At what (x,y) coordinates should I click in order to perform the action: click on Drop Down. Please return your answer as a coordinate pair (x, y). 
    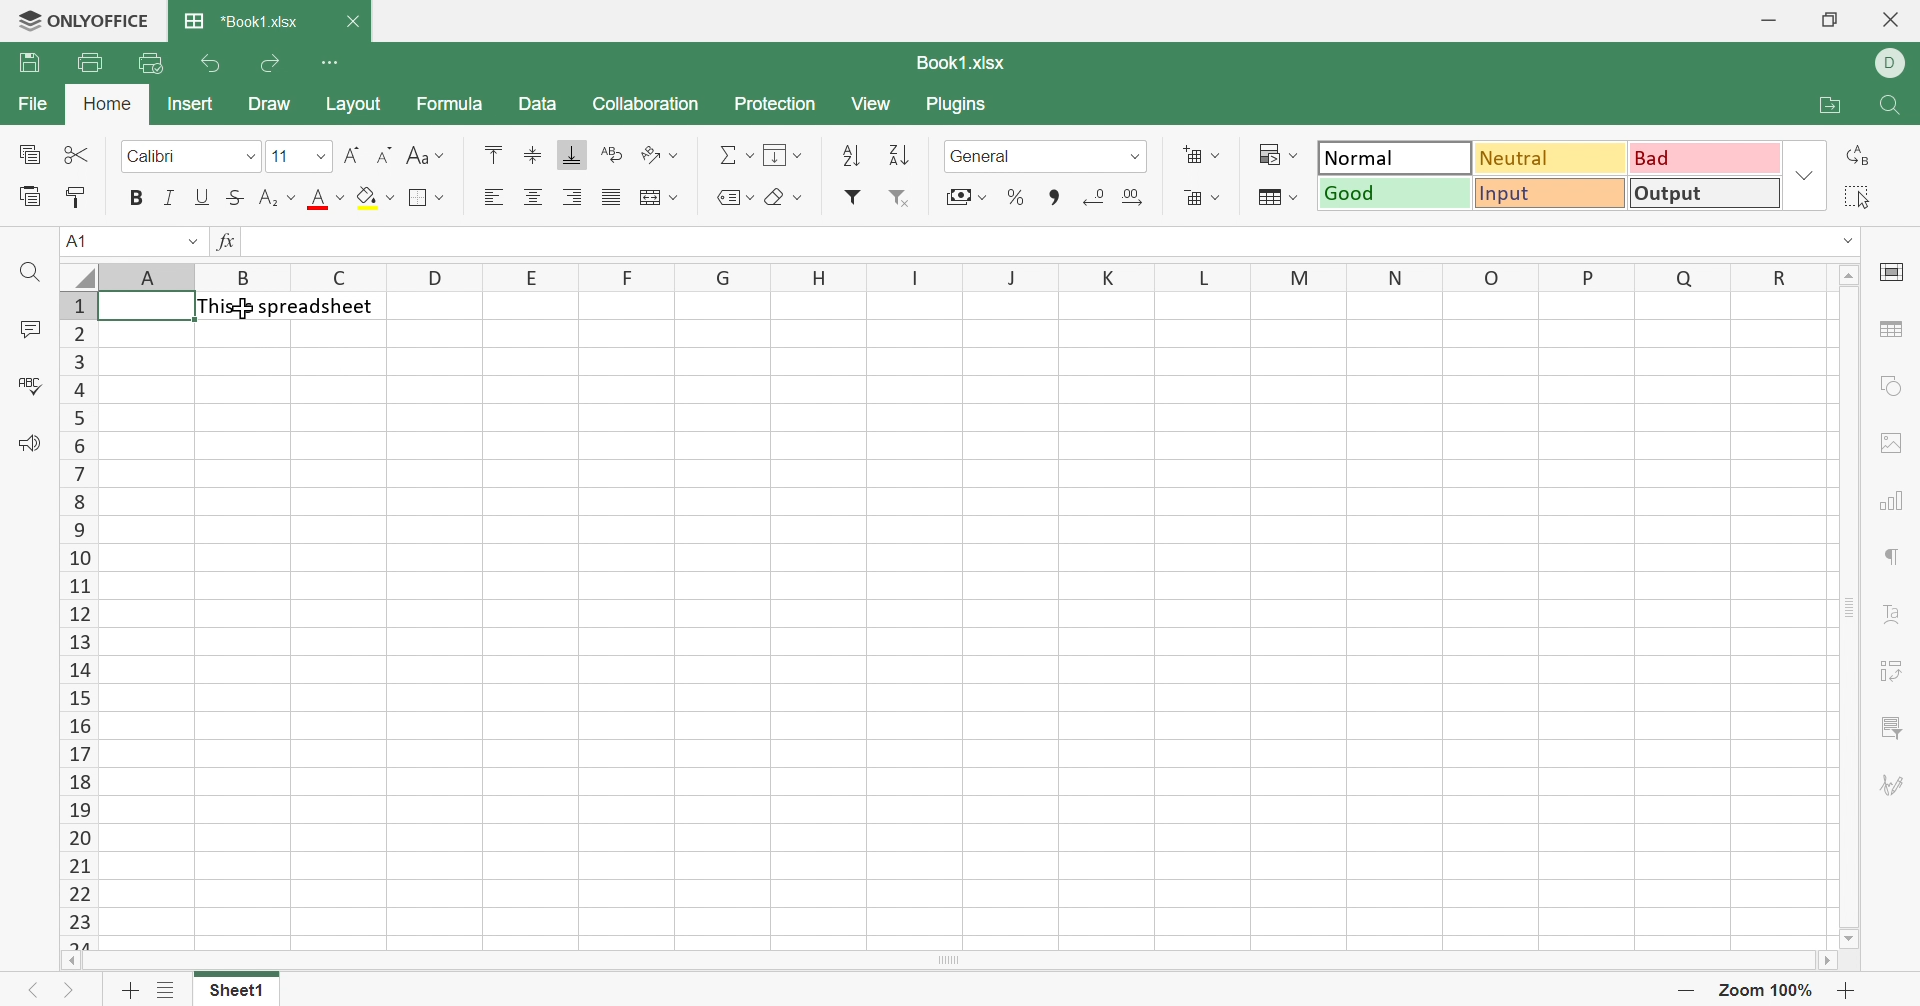
    Looking at the image, I should click on (796, 196).